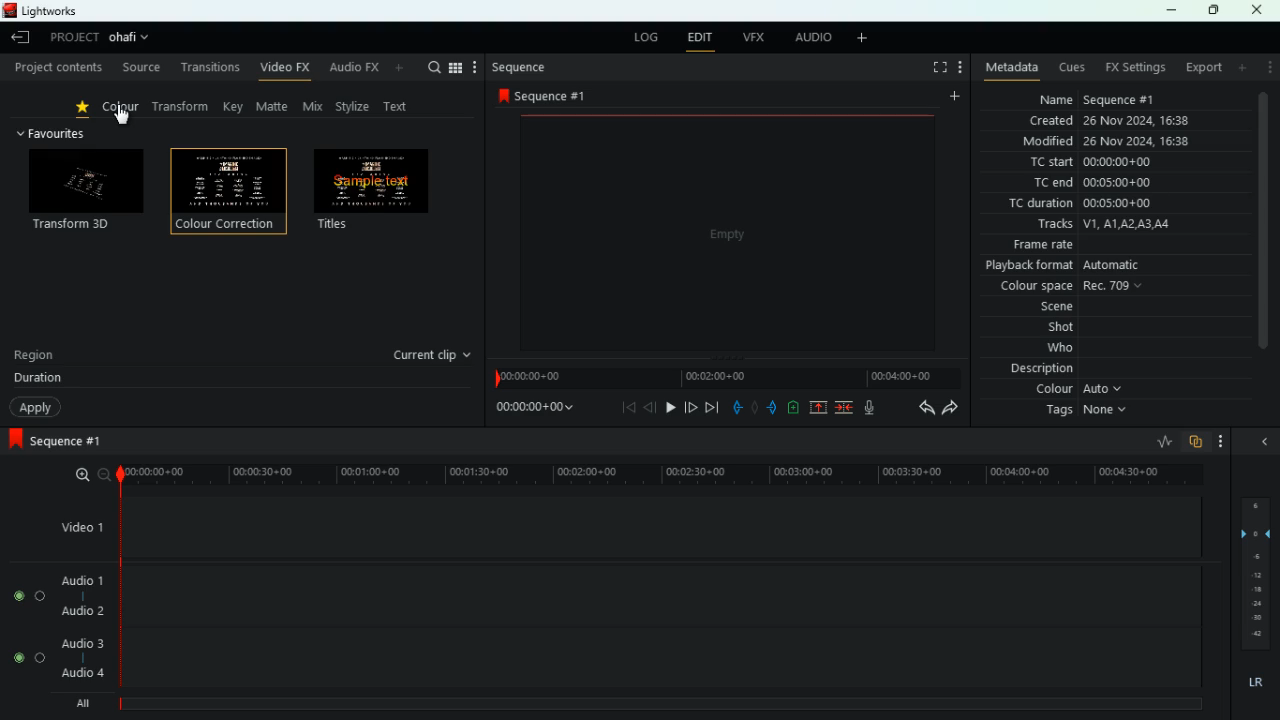 The height and width of the screenshot is (720, 1280). What do you see at coordinates (38, 380) in the screenshot?
I see `duration` at bounding box center [38, 380].